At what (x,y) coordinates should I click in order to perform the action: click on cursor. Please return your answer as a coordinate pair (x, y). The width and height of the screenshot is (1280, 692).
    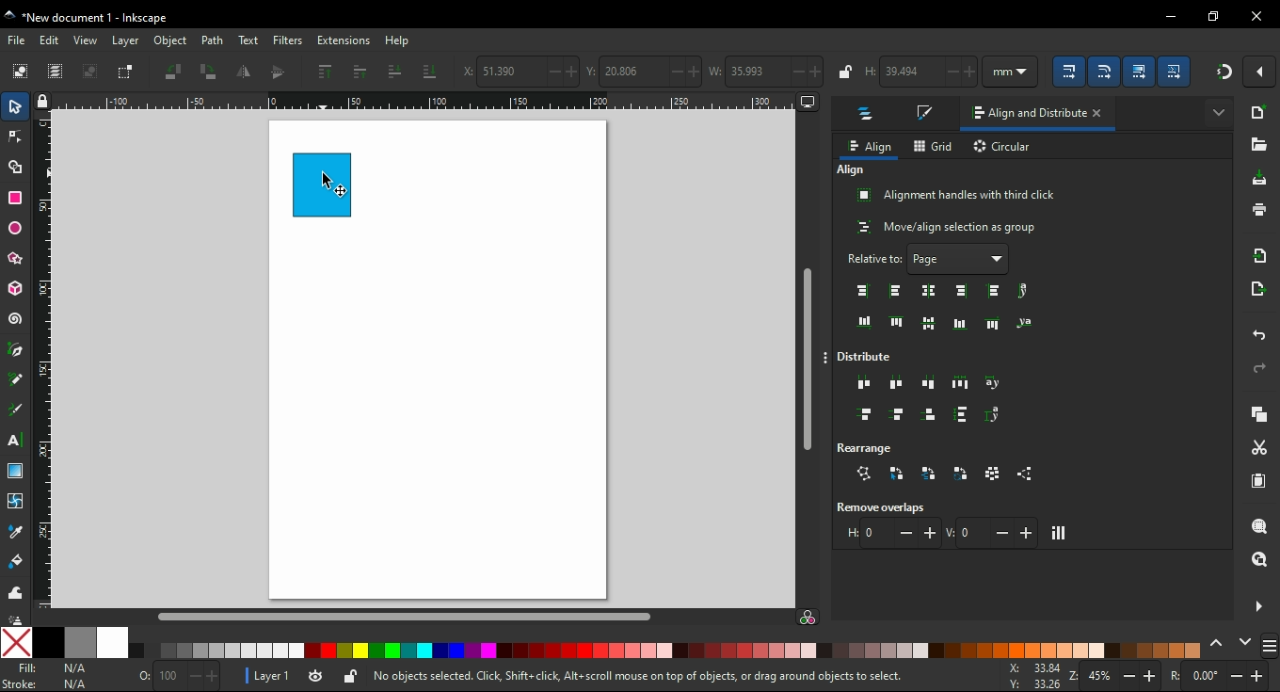
    Looking at the image, I should click on (327, 180).